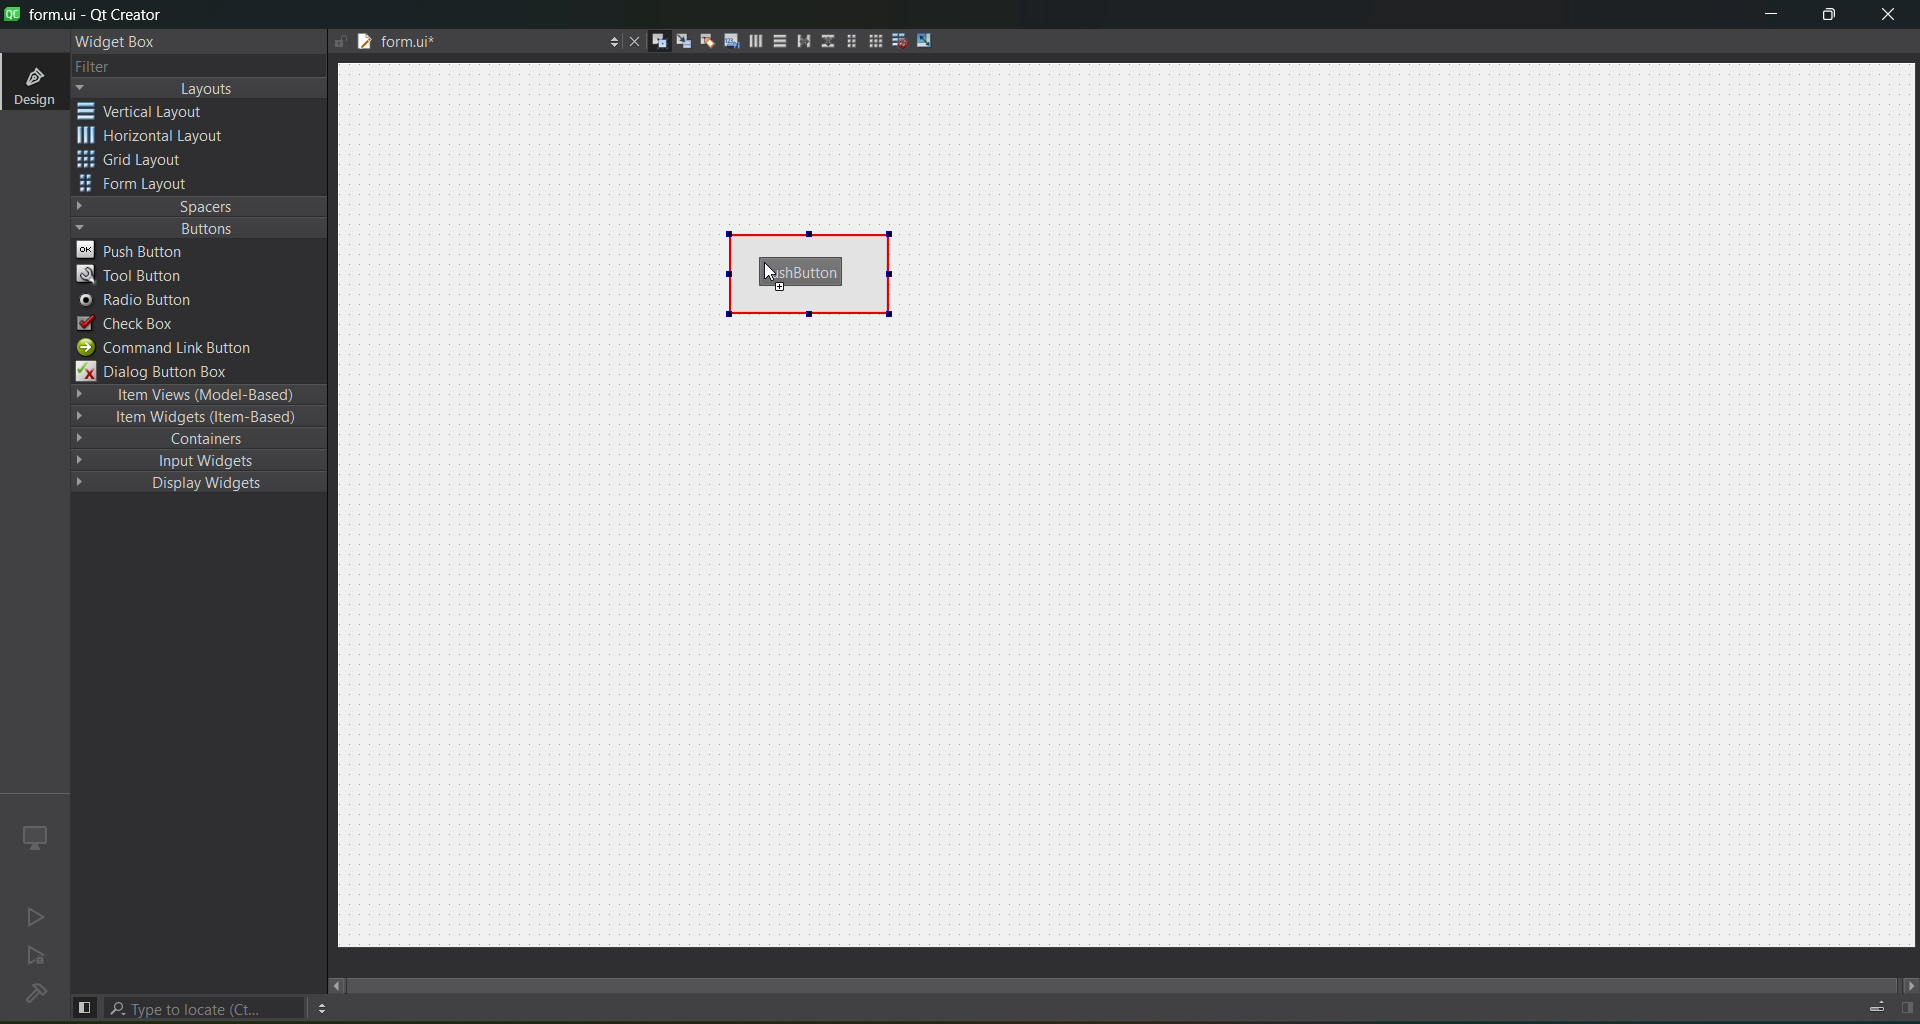 The width and height of the screenshot is (1920, 1024). What do you see at coordinates (321, 1008) in the screenshot?
I see `options` at bounding box center [321, 1008].